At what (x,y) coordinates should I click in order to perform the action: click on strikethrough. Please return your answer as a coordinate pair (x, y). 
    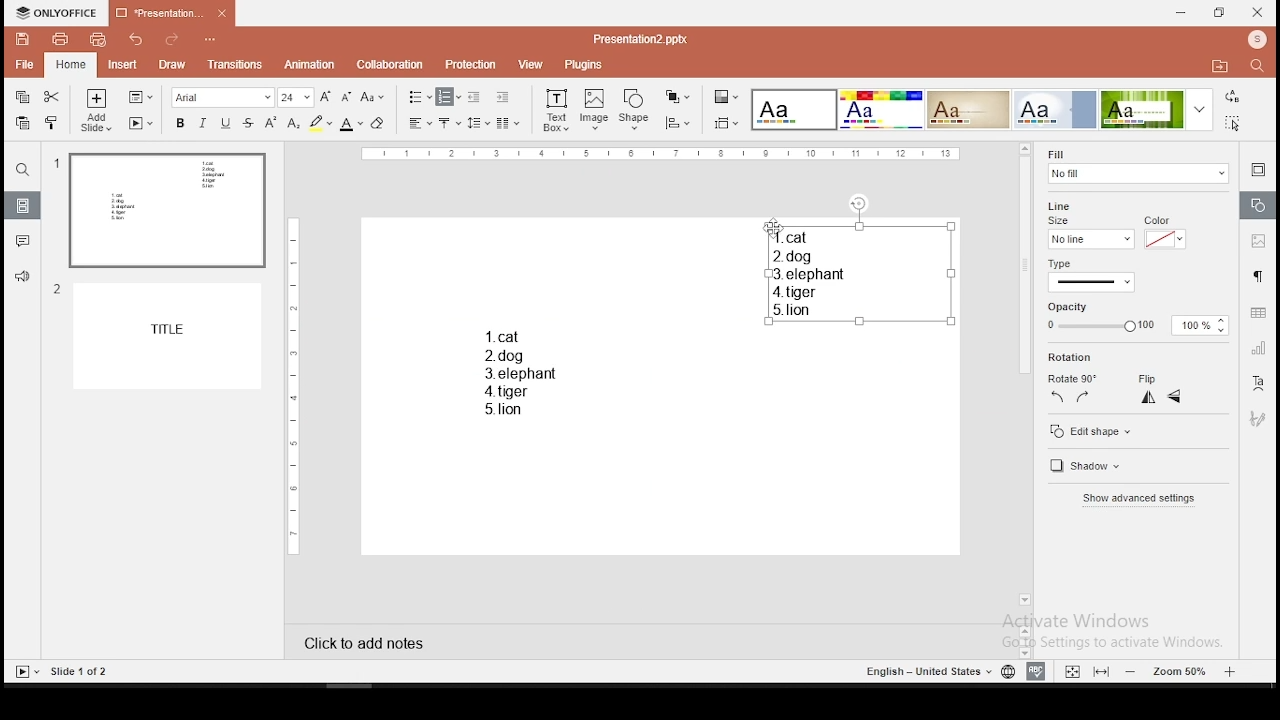
    Looking at the image, I should click on (248, 123).